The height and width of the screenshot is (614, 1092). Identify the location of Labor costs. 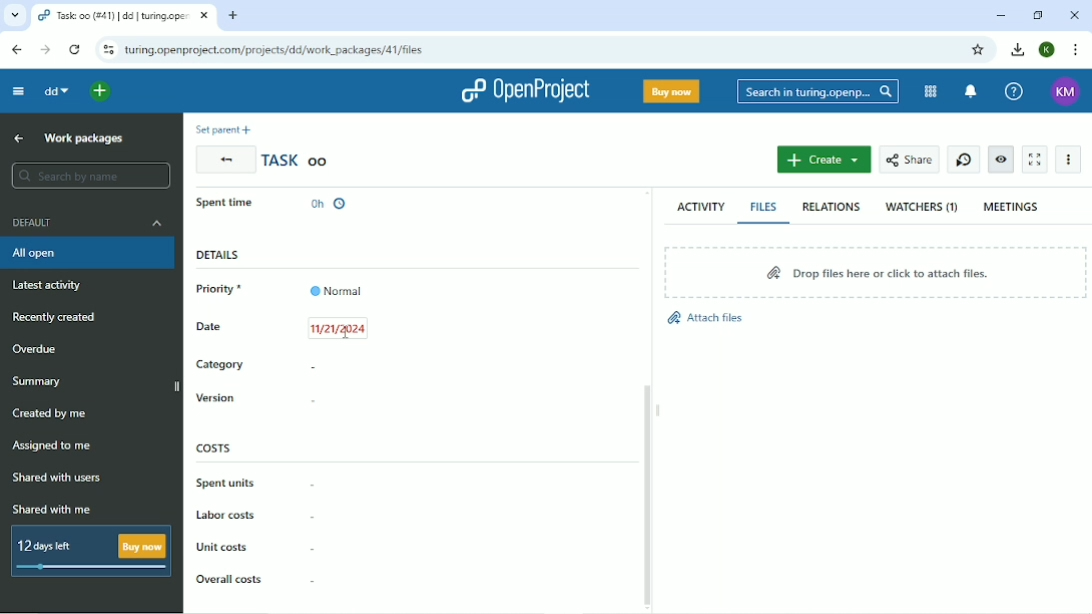
(227, 514).